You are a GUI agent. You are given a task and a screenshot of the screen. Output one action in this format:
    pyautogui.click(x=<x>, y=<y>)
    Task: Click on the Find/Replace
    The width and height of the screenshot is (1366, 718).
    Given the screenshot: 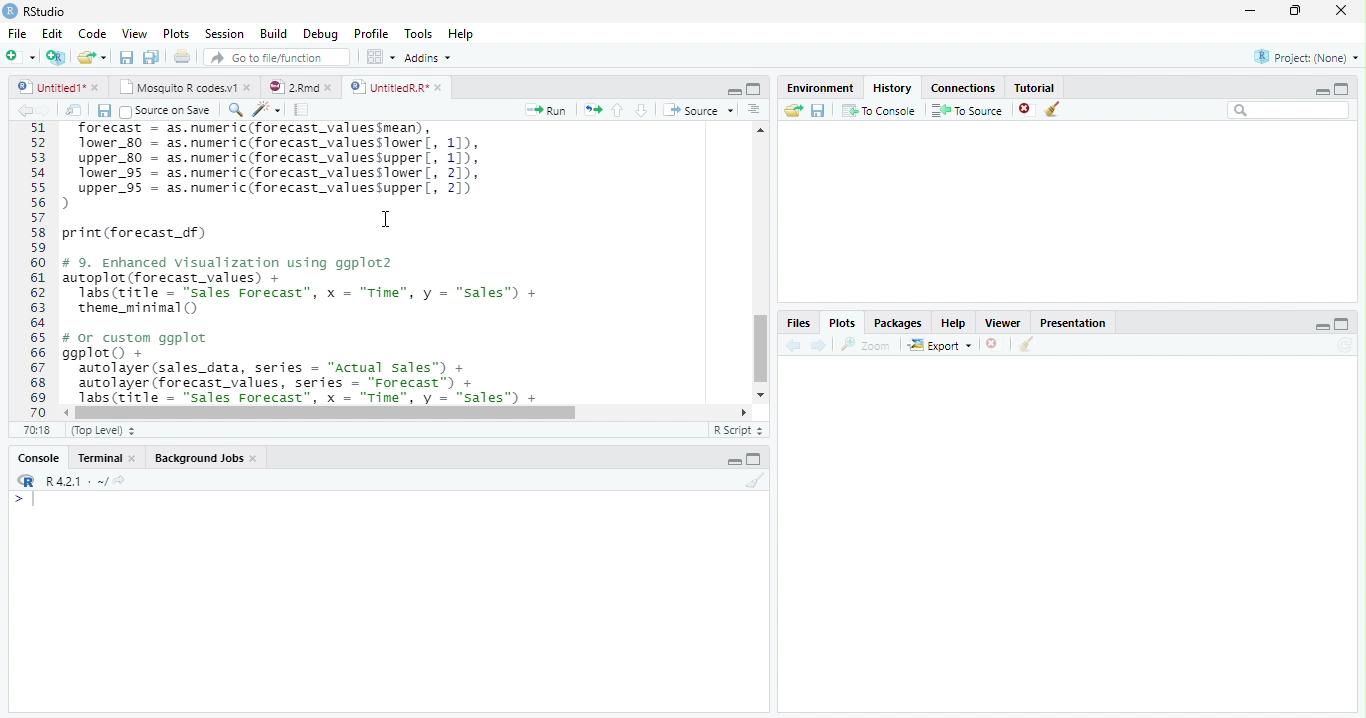 What is the action you would take?
    pyautogui.click(x=233, y=110)
    